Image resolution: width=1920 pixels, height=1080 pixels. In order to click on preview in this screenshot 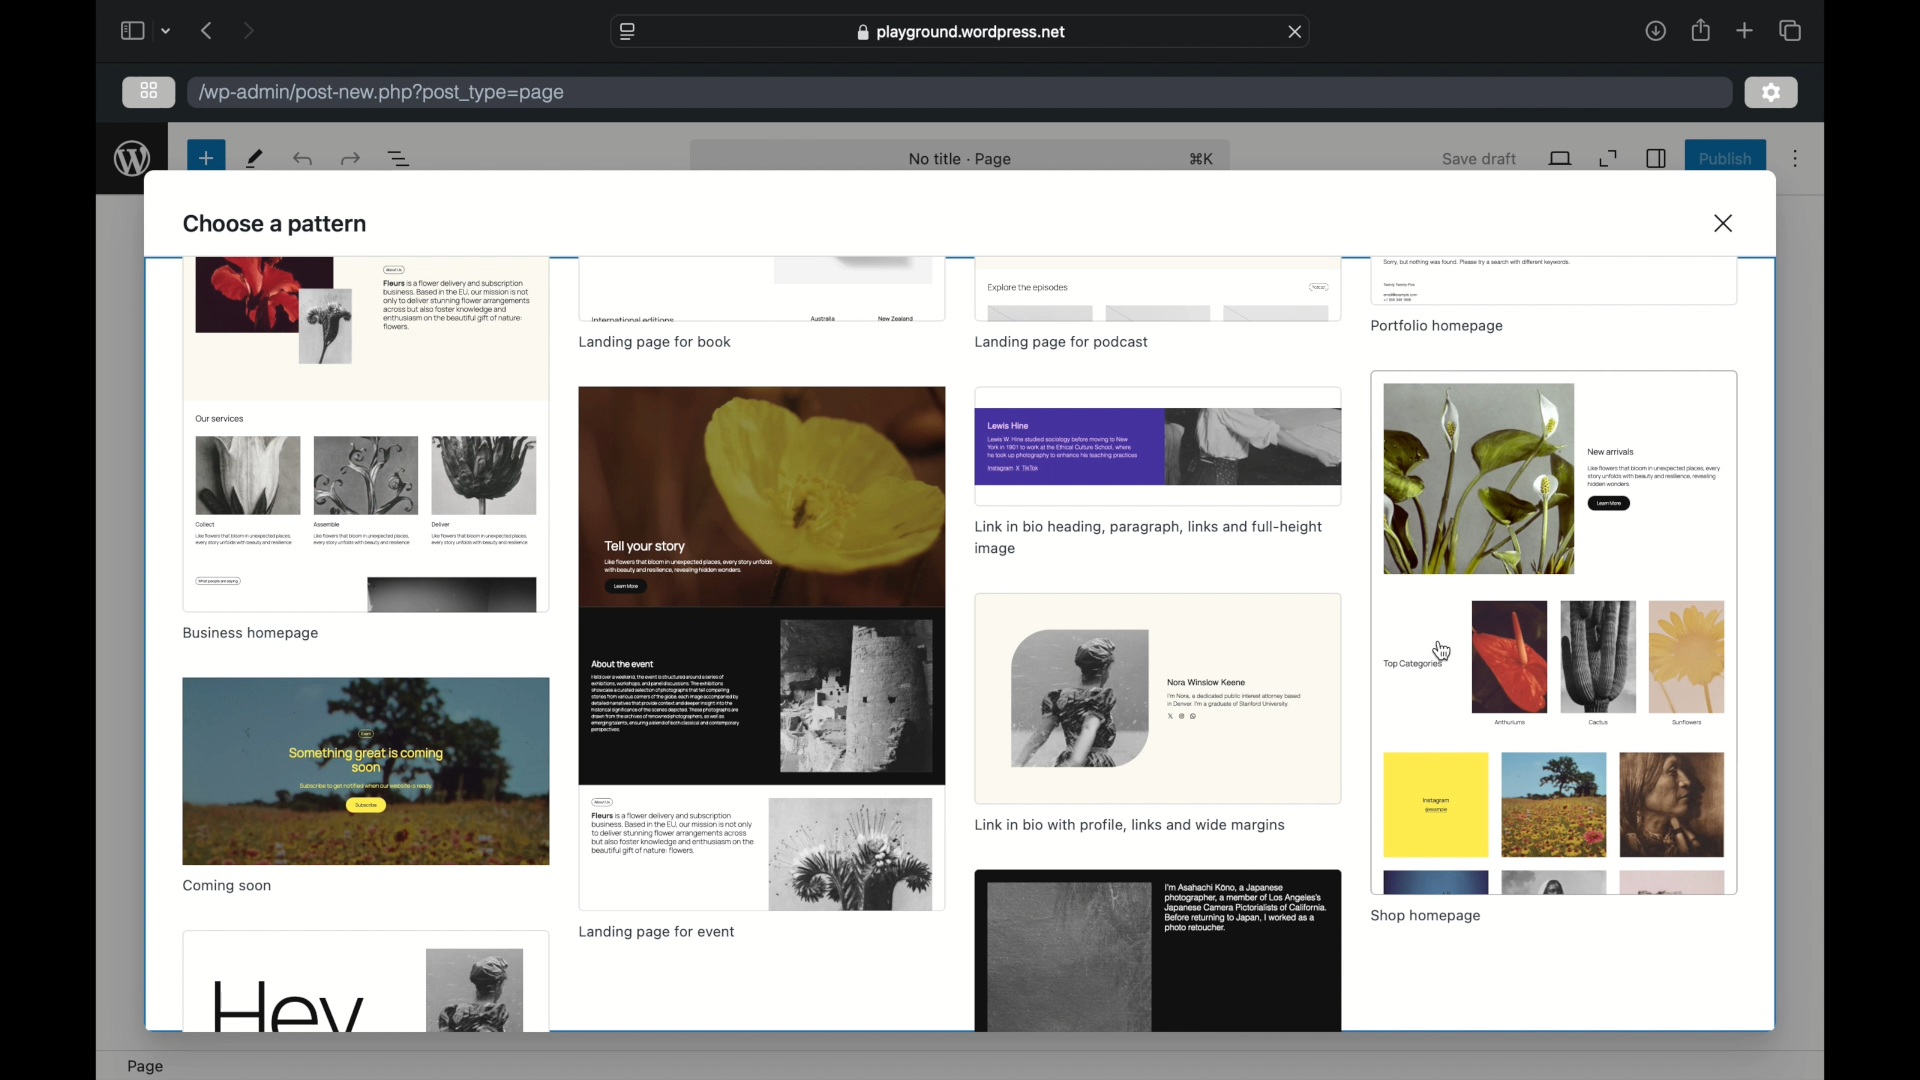, I will do `click(1159, 445)`.